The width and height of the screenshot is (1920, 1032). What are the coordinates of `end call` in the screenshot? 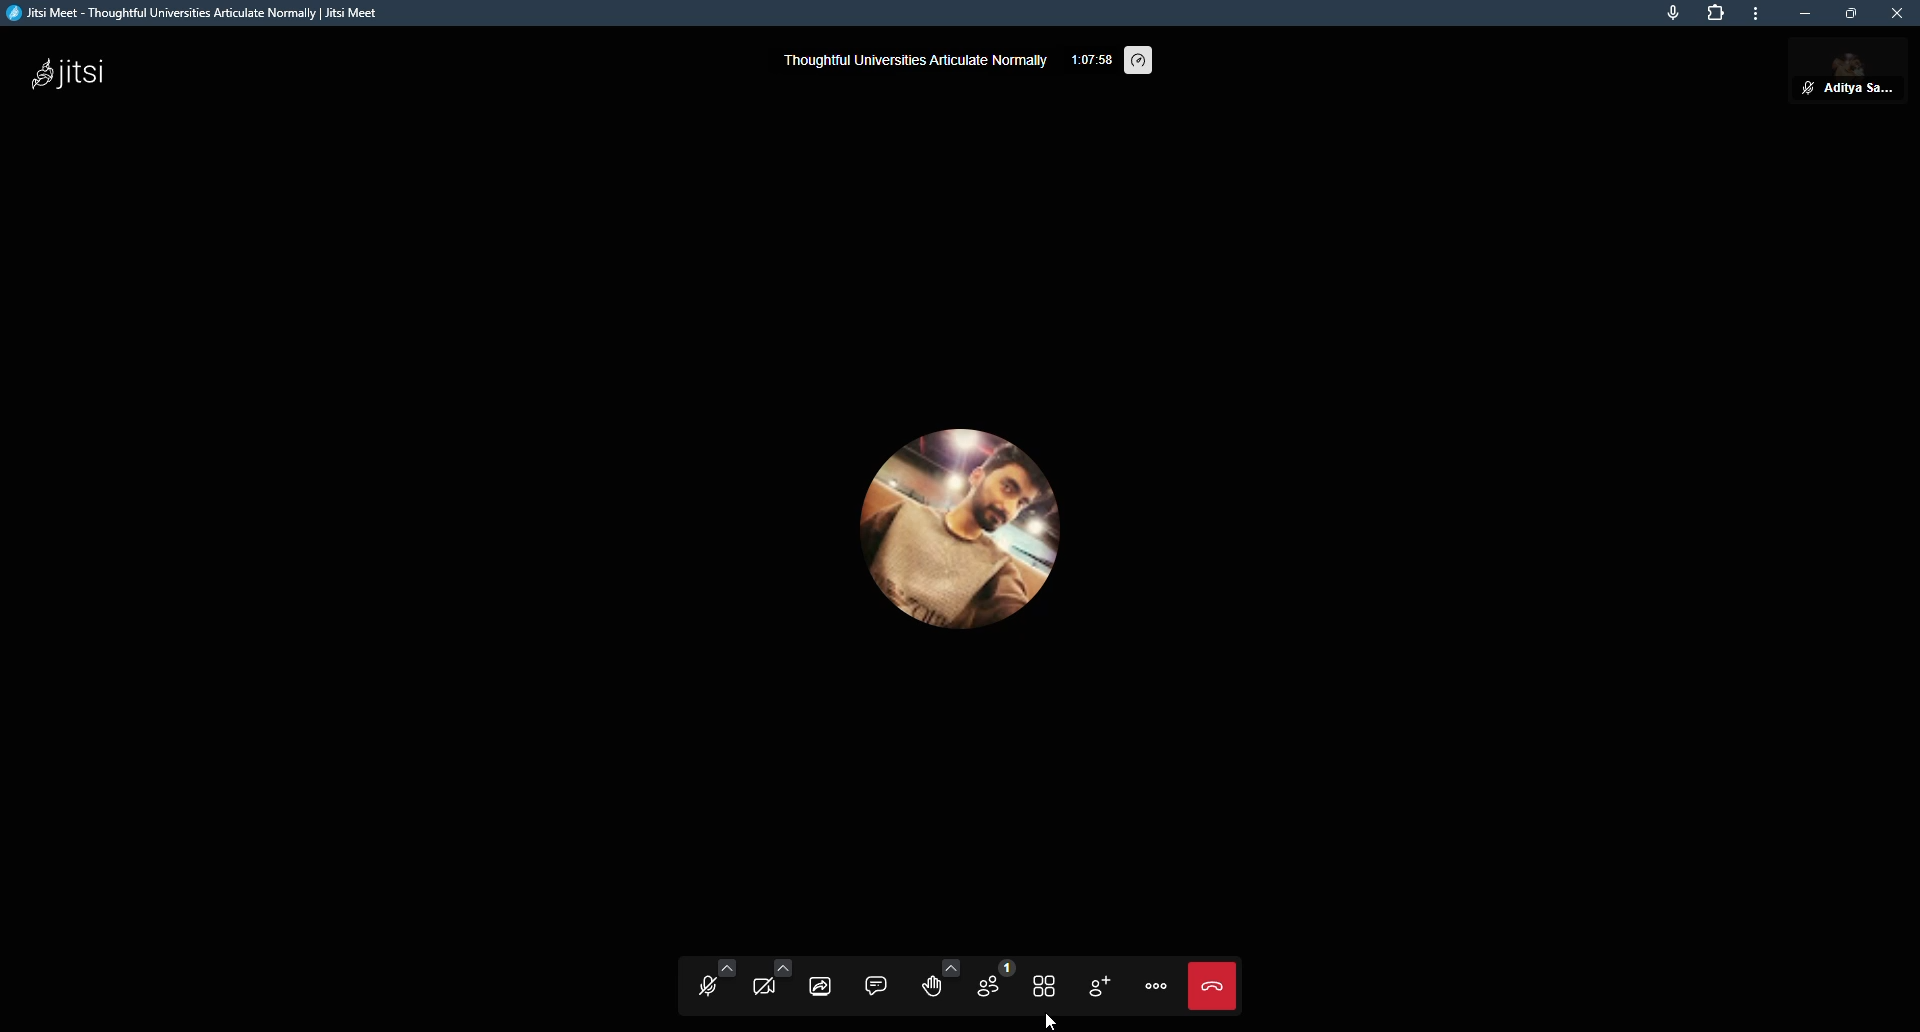 It's located at (1216, 987).